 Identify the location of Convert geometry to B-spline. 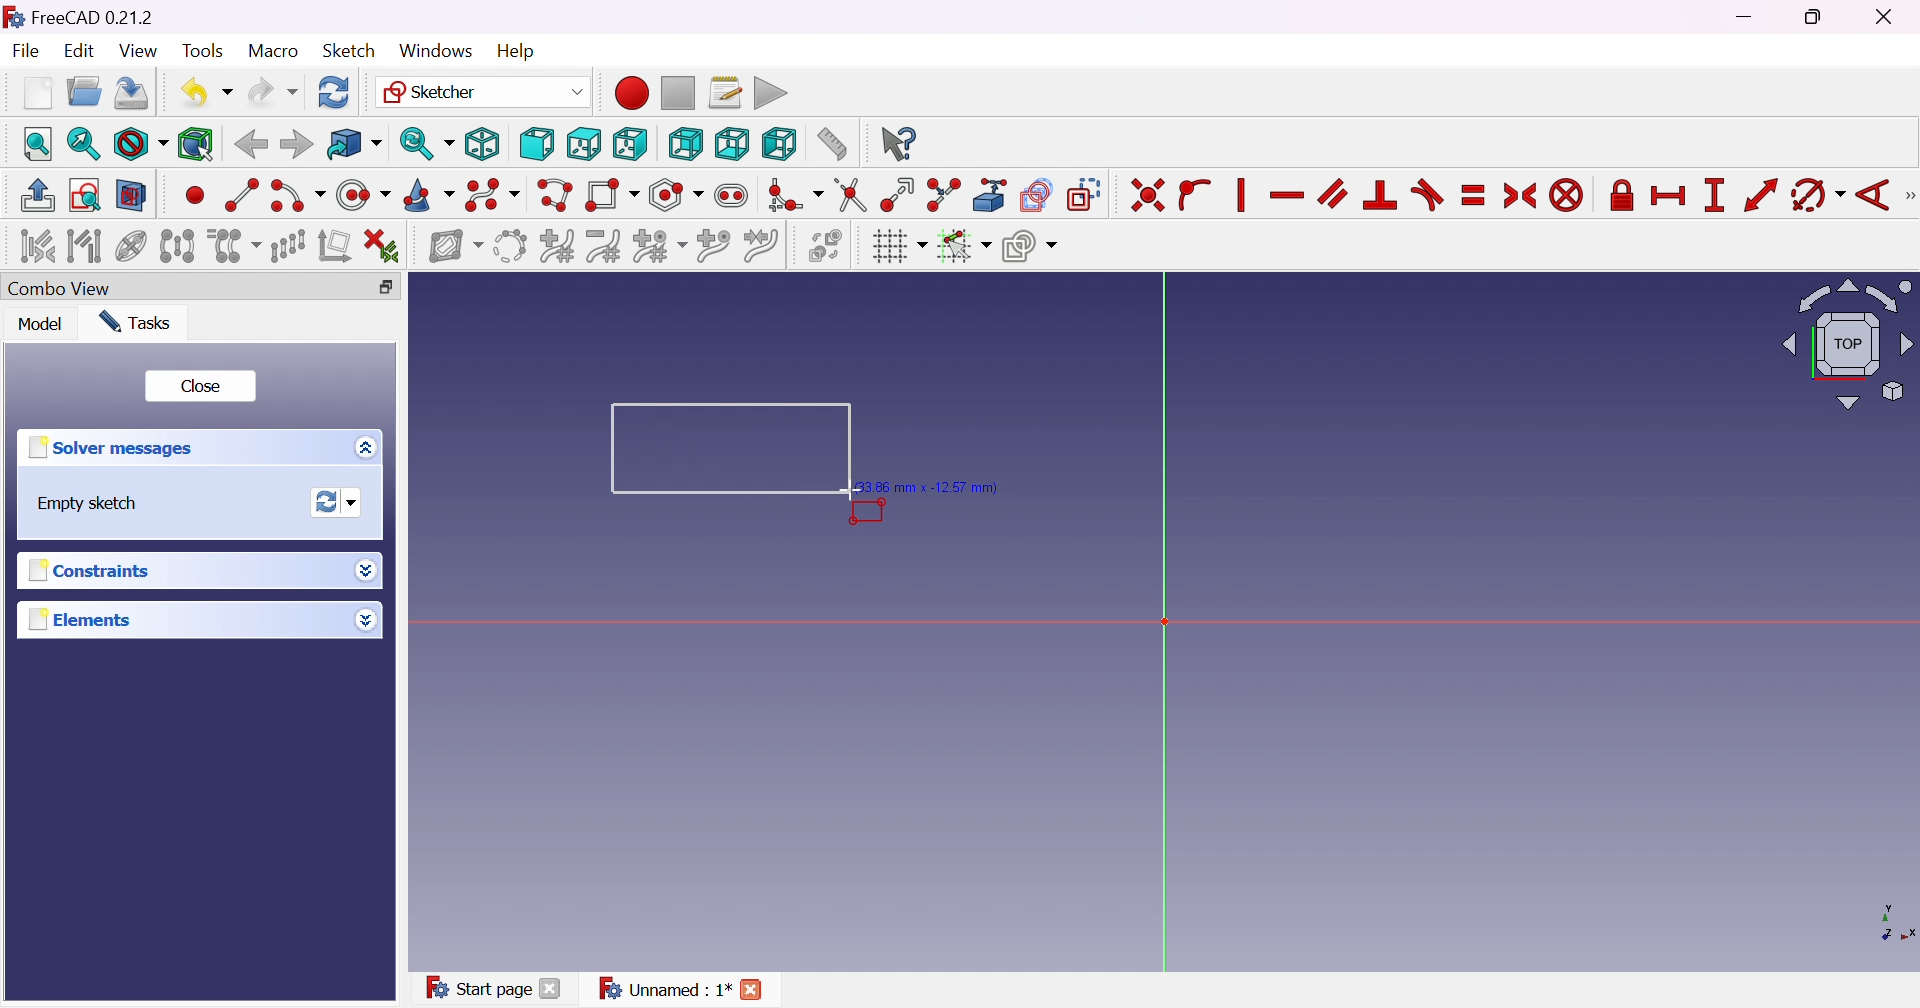
(508, 247).